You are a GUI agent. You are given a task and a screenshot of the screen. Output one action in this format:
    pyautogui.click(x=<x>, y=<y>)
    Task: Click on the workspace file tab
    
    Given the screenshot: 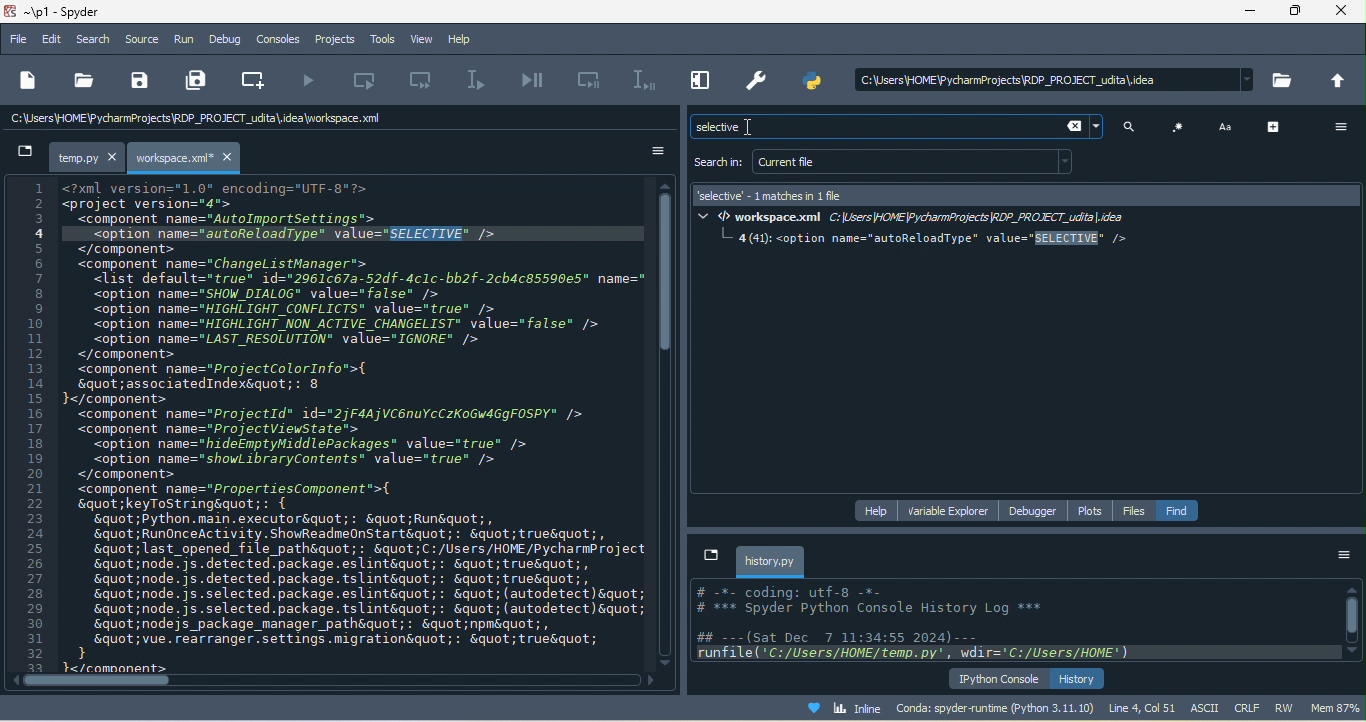 What is the action you would take?
    pyautogui.click(x=187, y=158)
    